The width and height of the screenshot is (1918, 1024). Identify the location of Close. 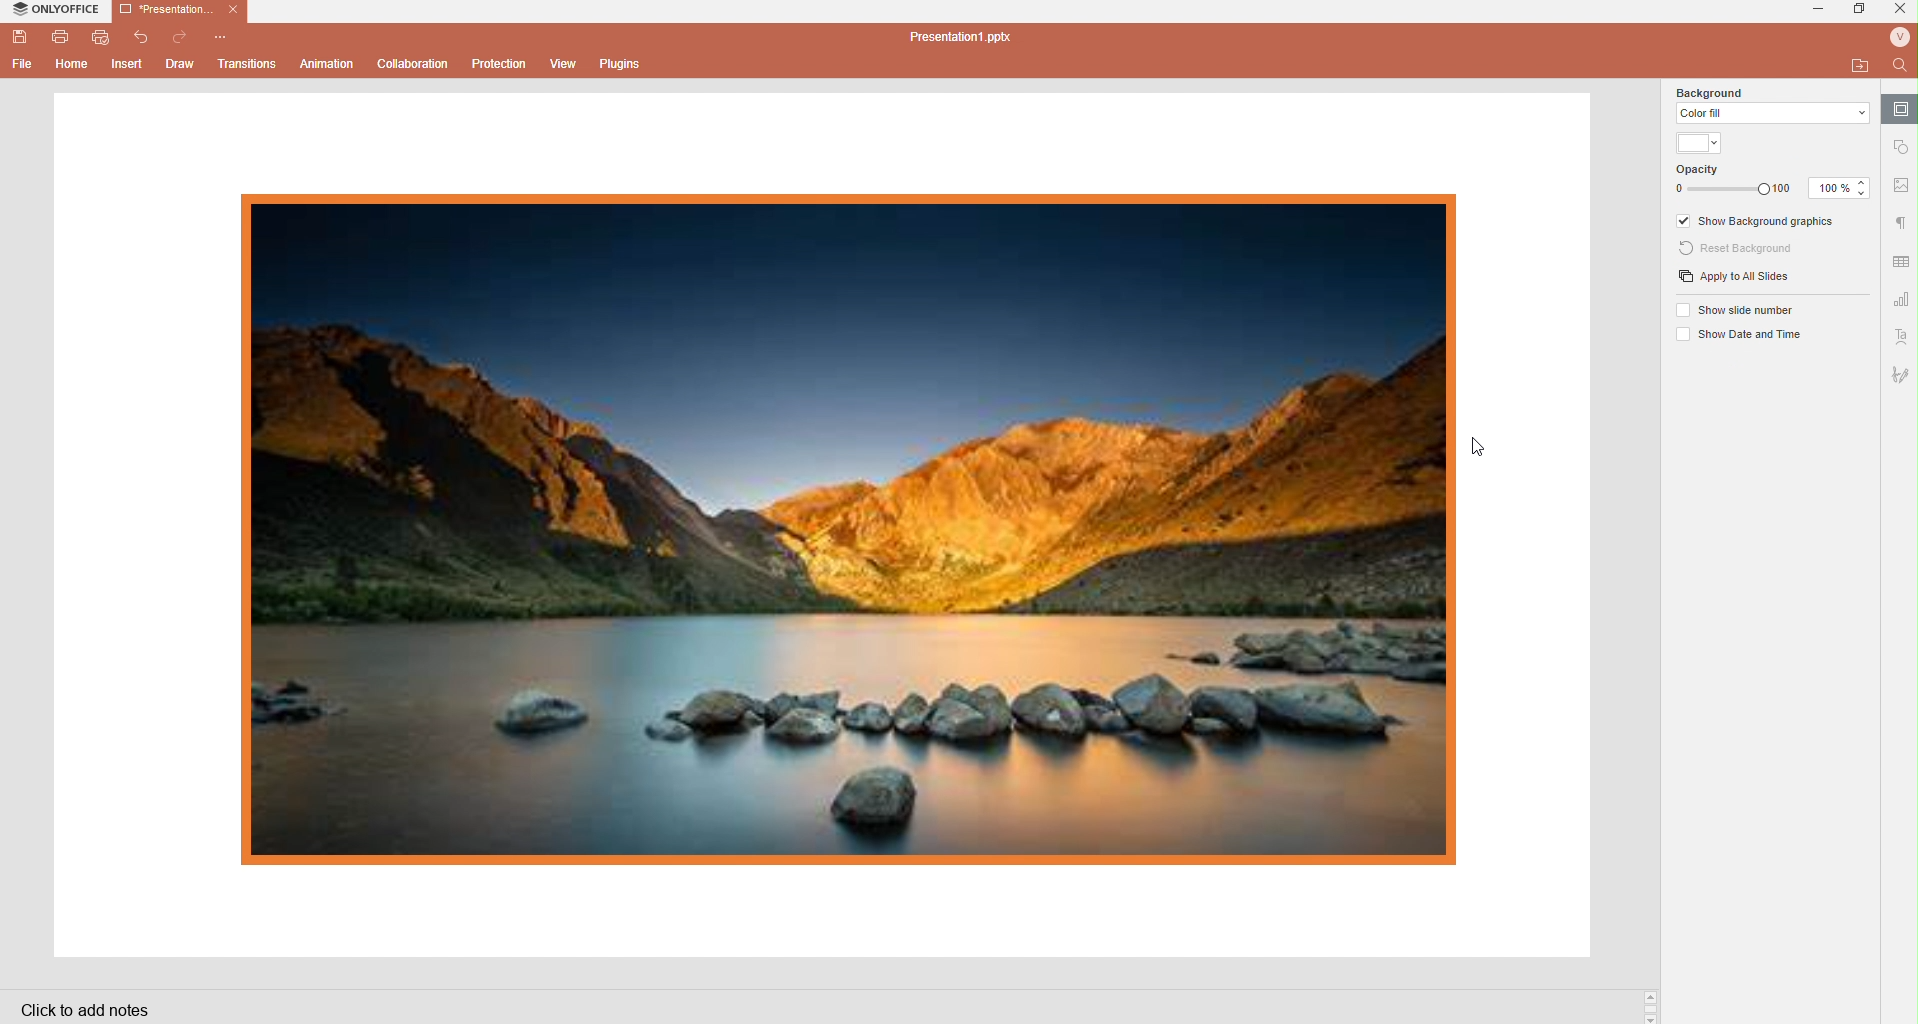
(1901, 12).